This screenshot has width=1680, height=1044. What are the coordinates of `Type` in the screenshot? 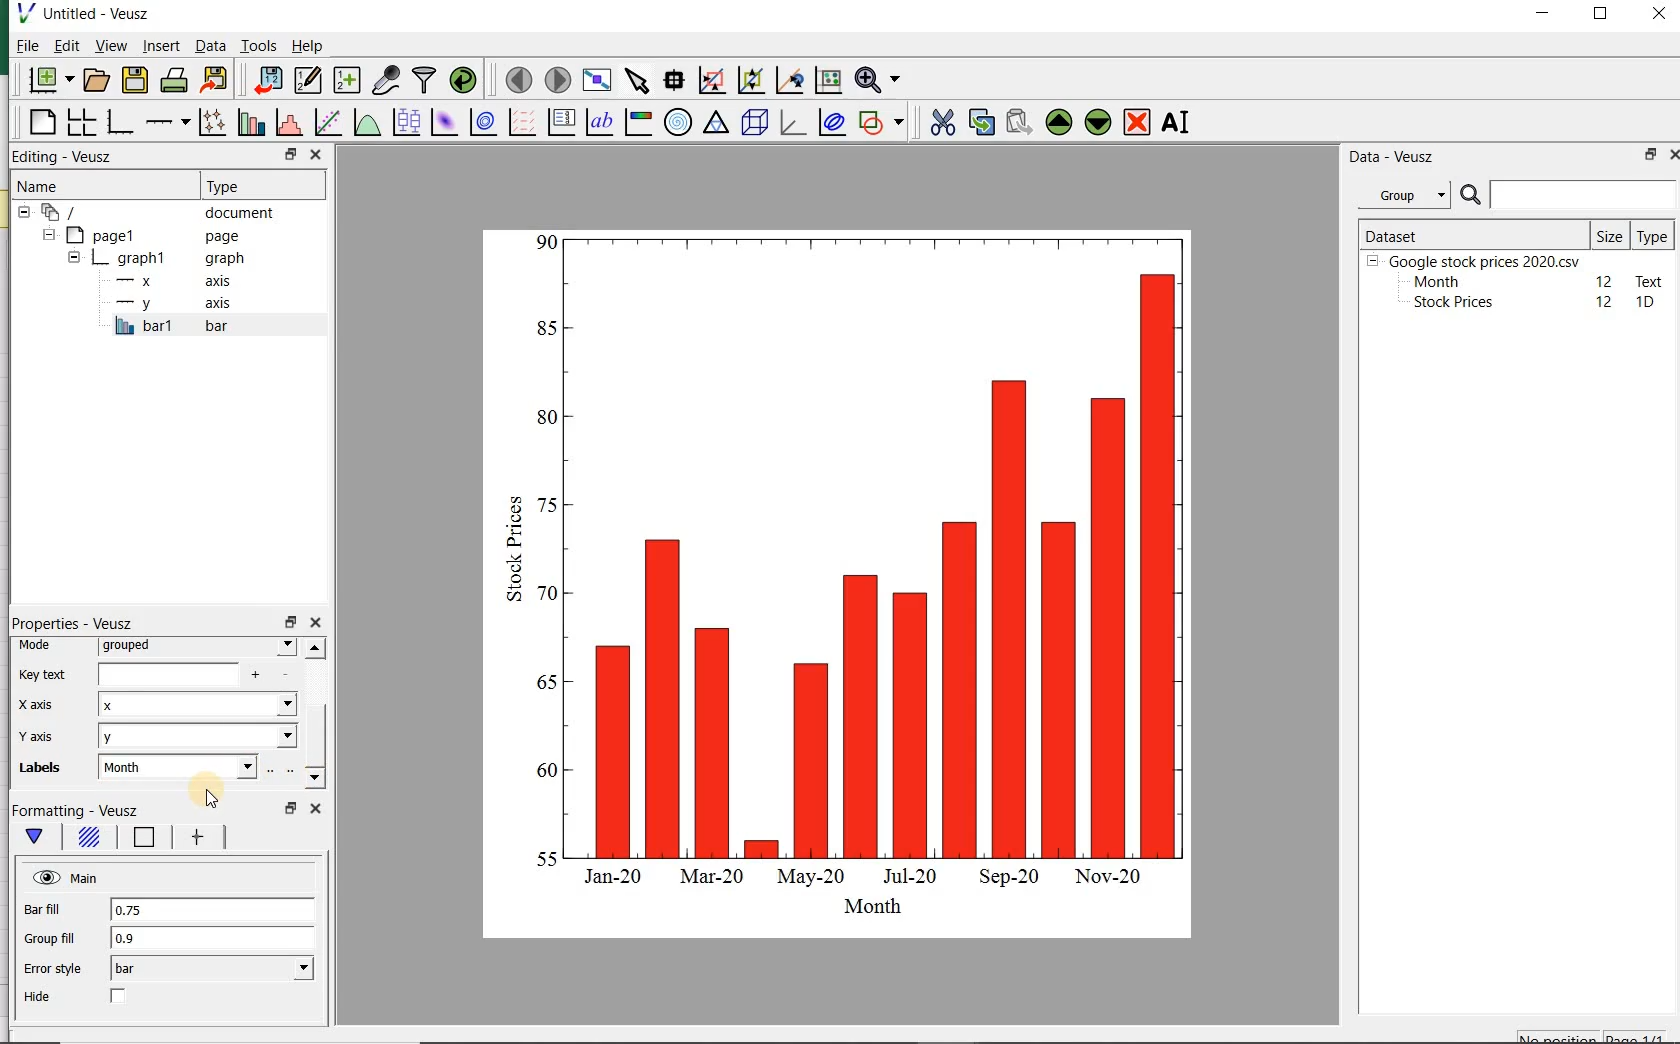 It's located at (1652, 235).